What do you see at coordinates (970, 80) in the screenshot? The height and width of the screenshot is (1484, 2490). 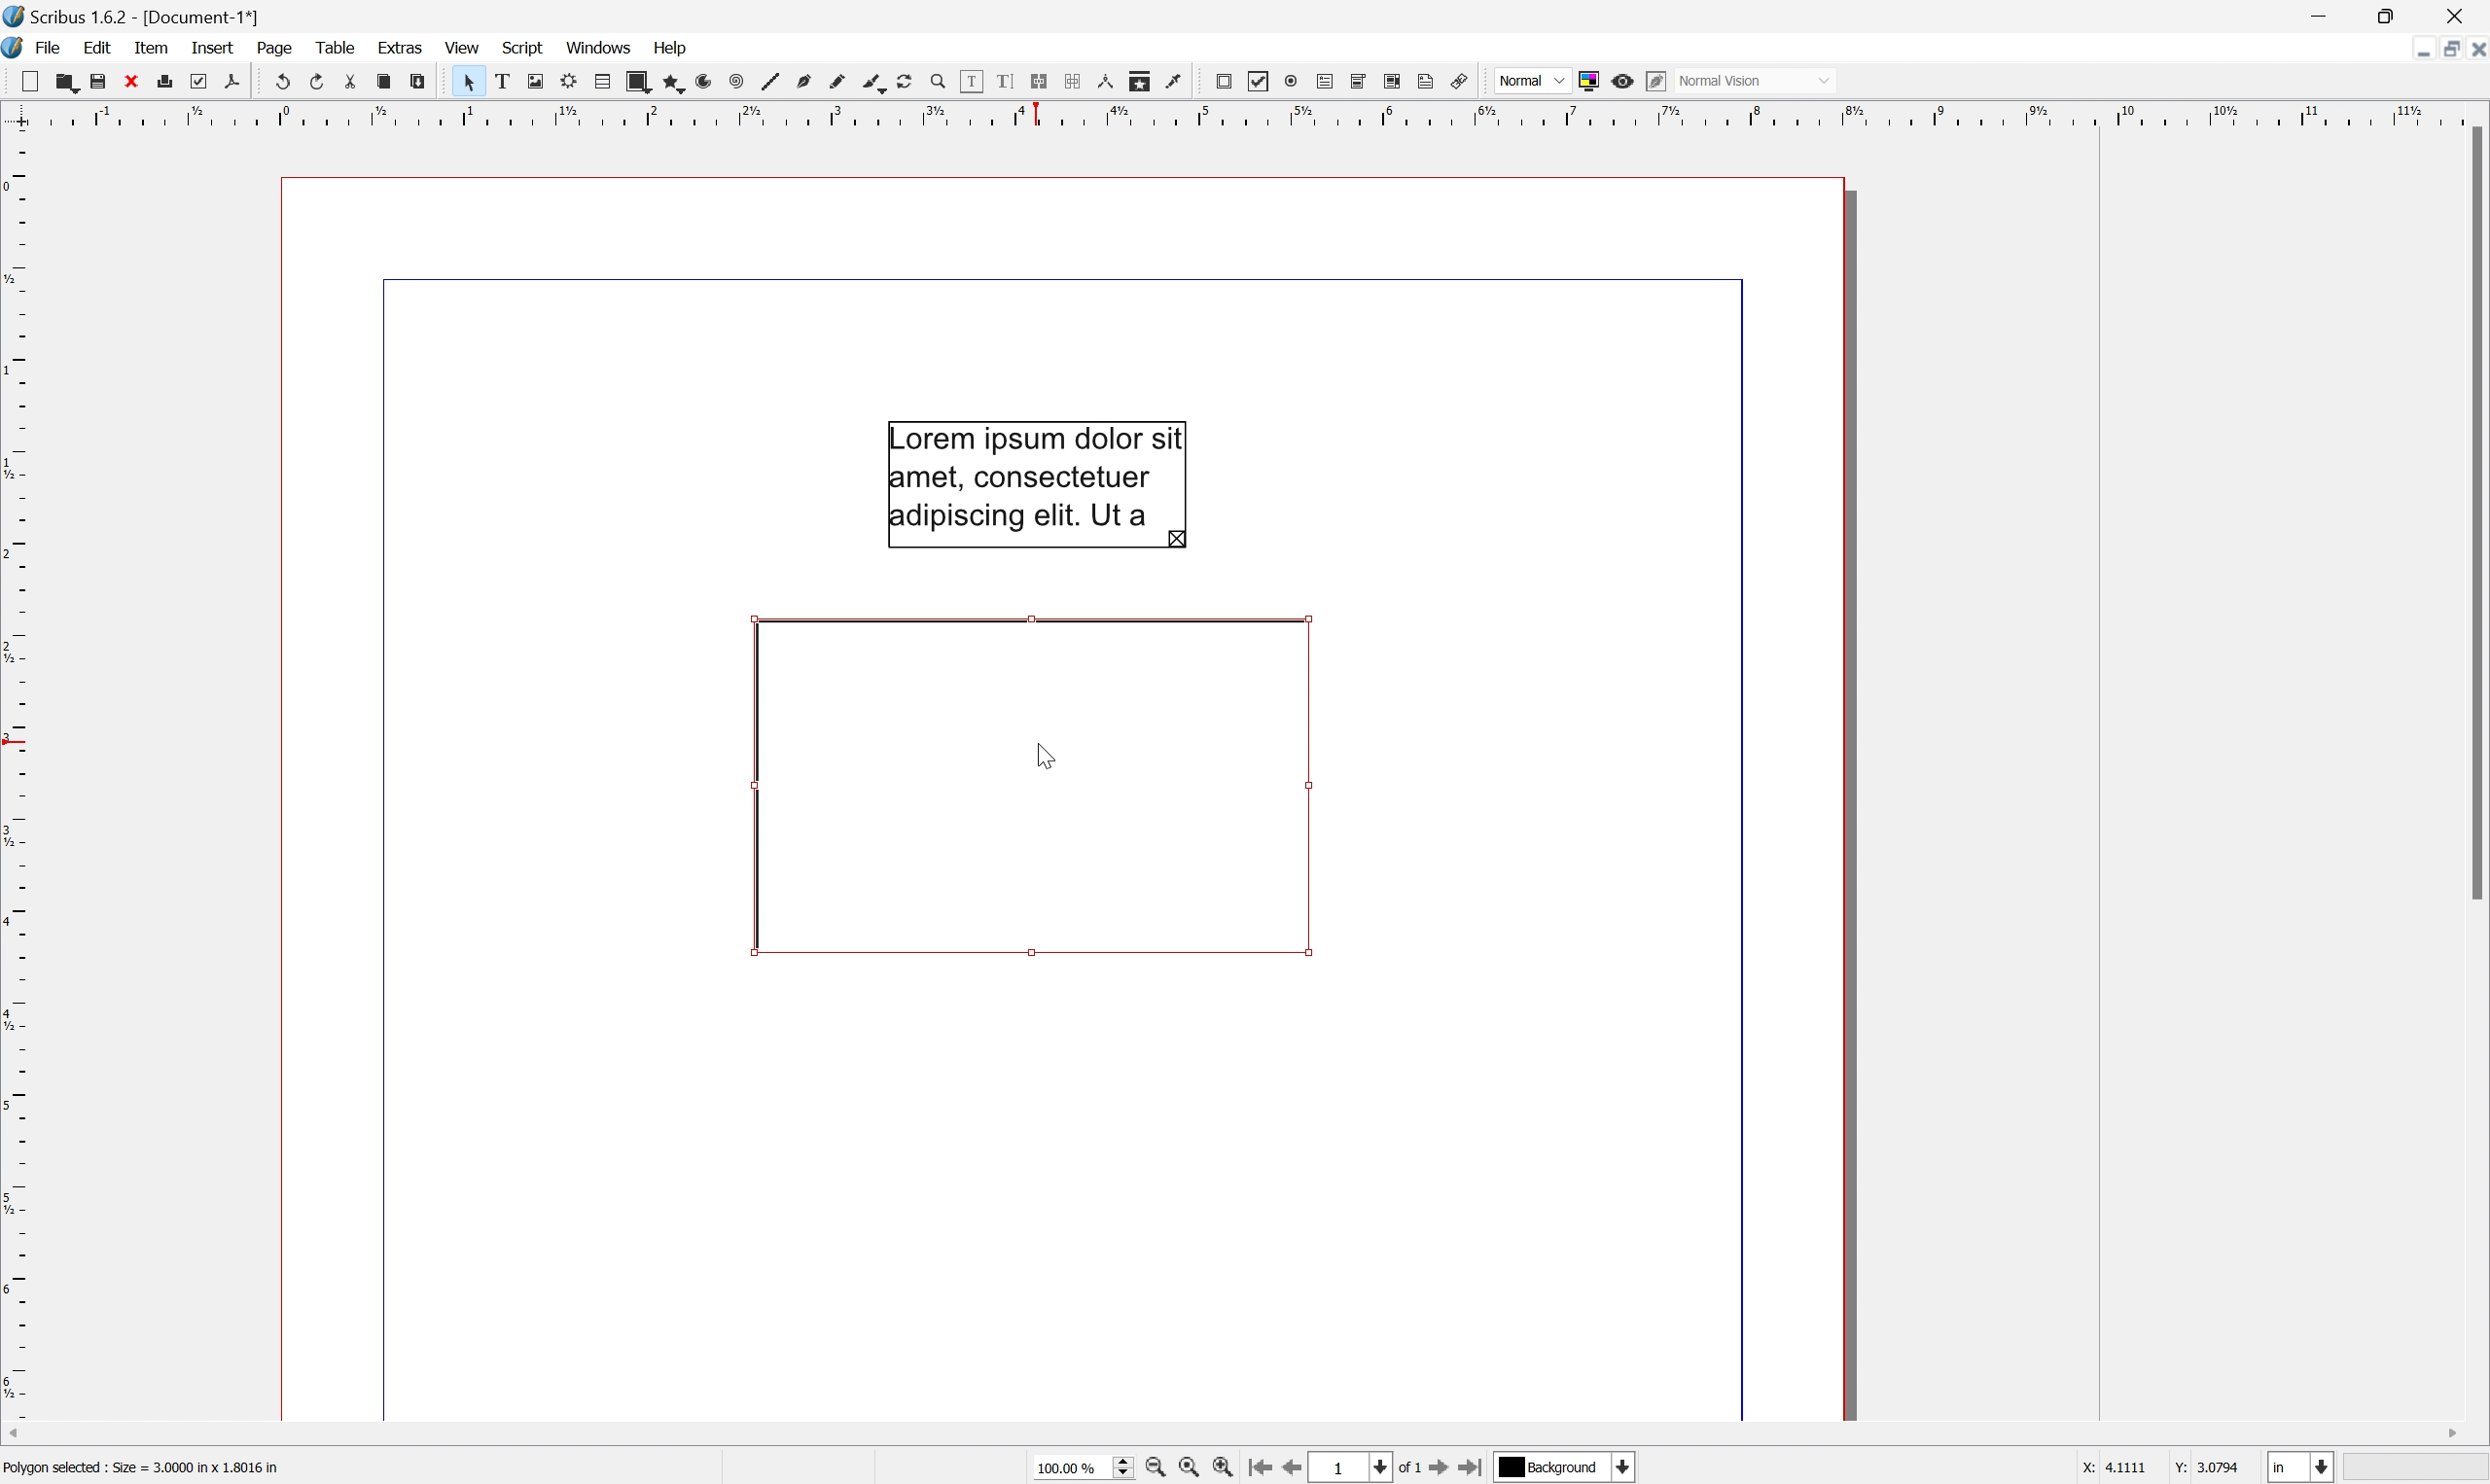 I see `Edit contents of frame` at bounding box center [970, 80].